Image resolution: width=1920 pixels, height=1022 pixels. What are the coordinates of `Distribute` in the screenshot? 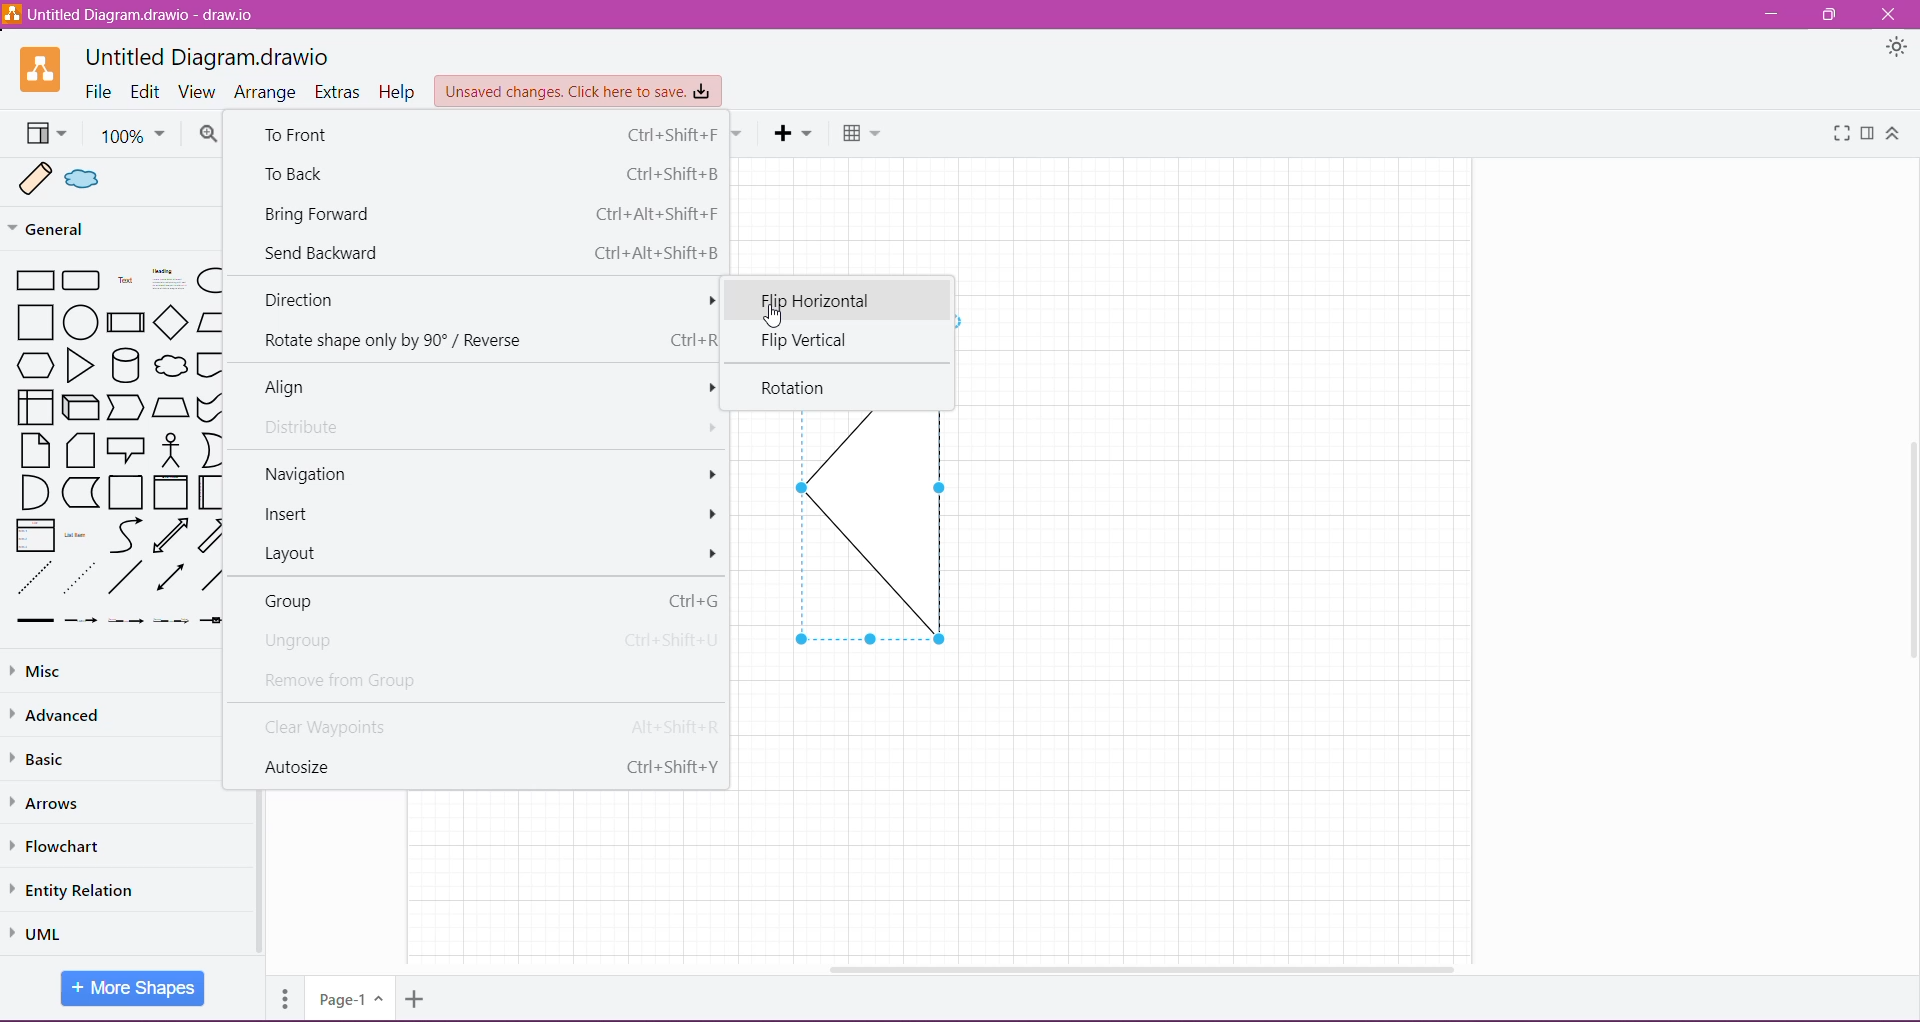 It's located at (480, 427).